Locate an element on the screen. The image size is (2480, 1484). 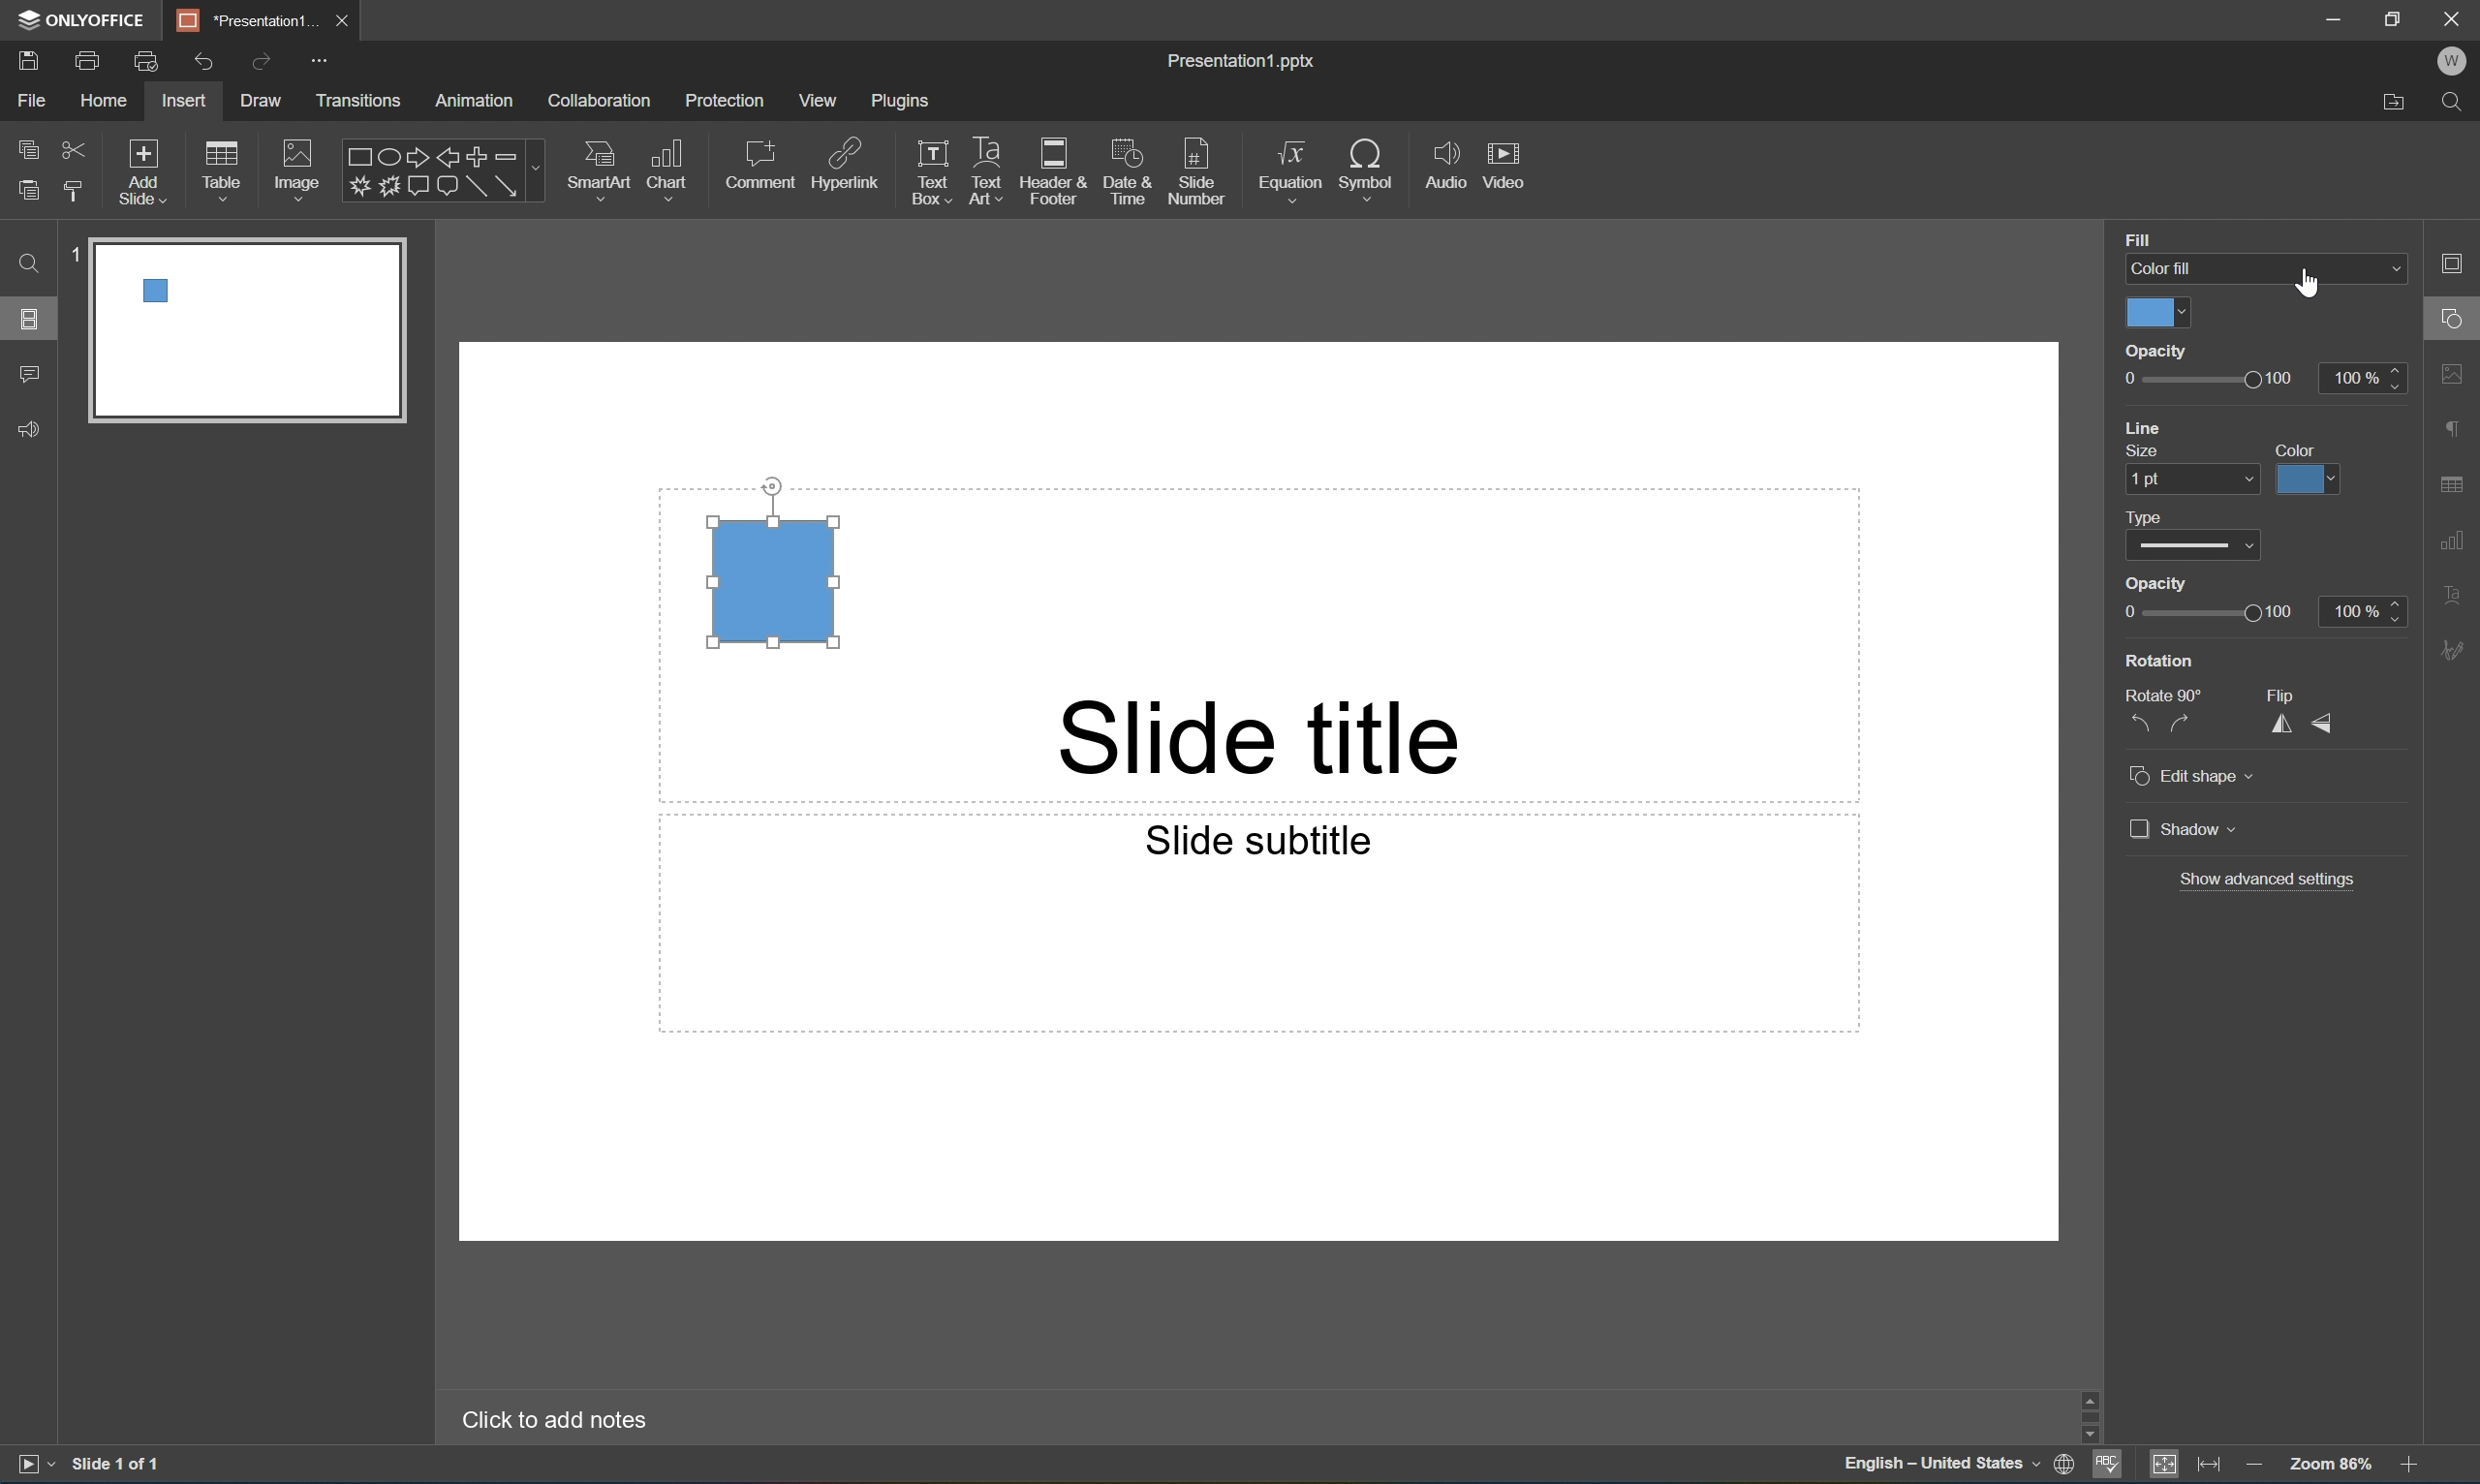
Draw is located at coordinates (264, 100).